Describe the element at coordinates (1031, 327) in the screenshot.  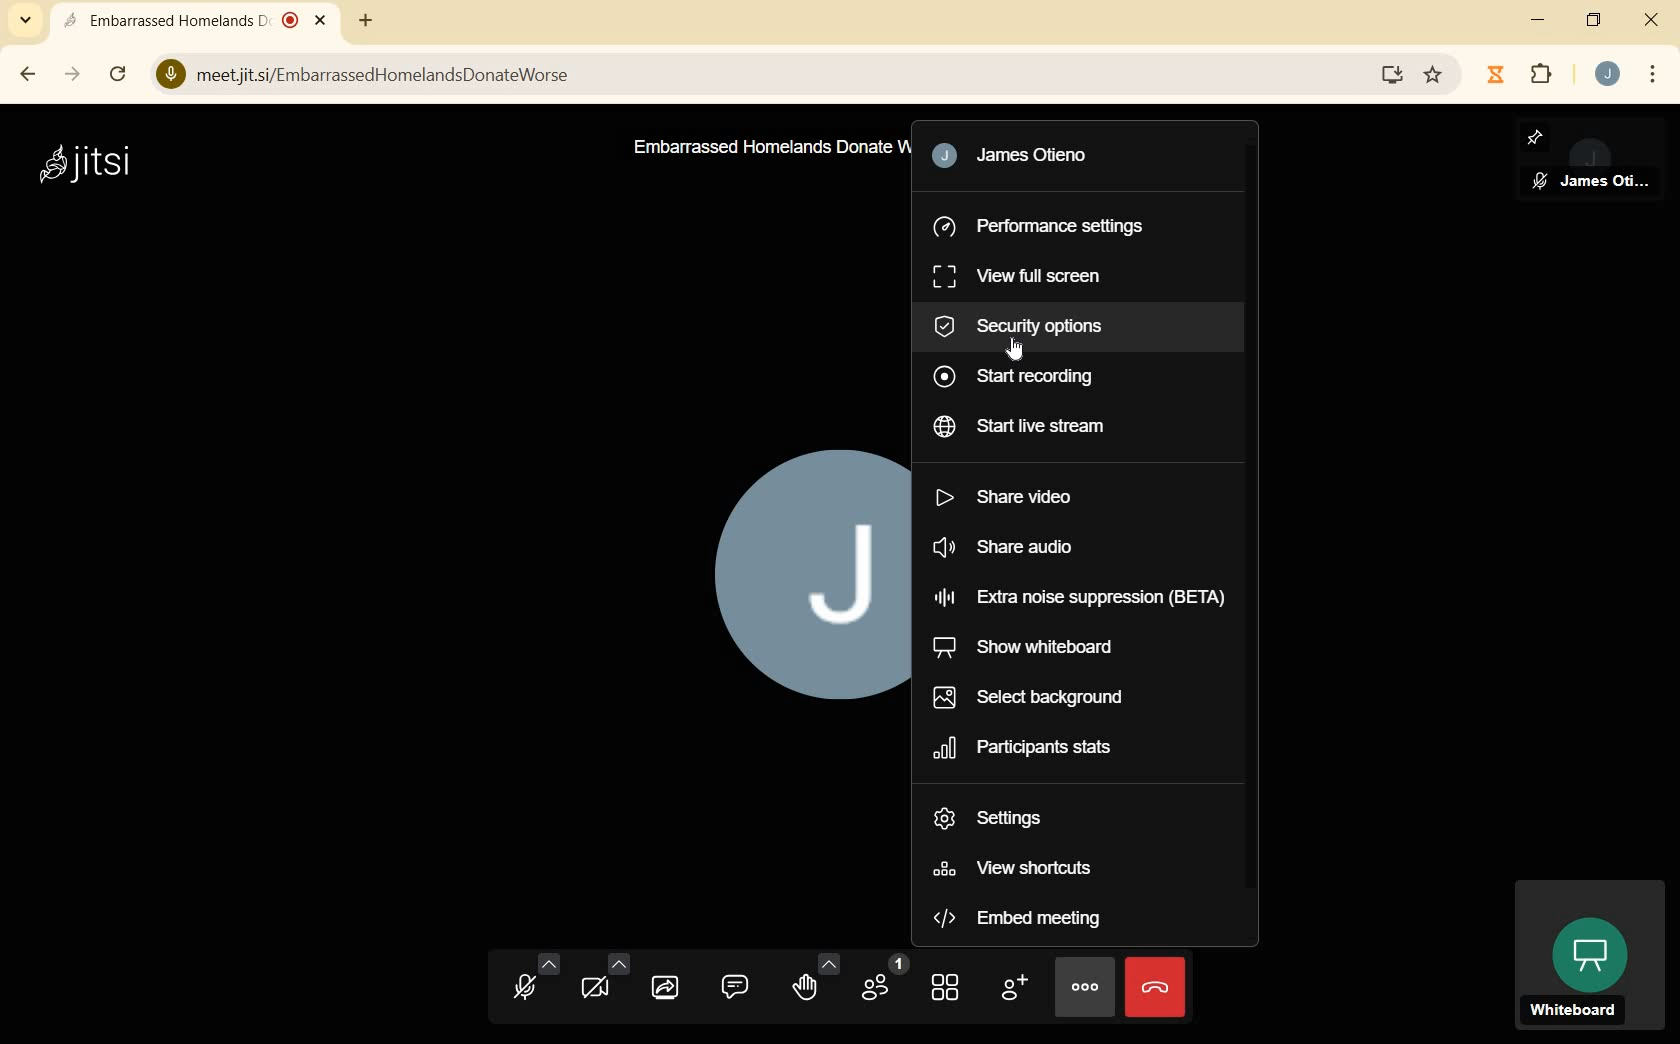
I see `SECURITY OPTIONS` at that location.